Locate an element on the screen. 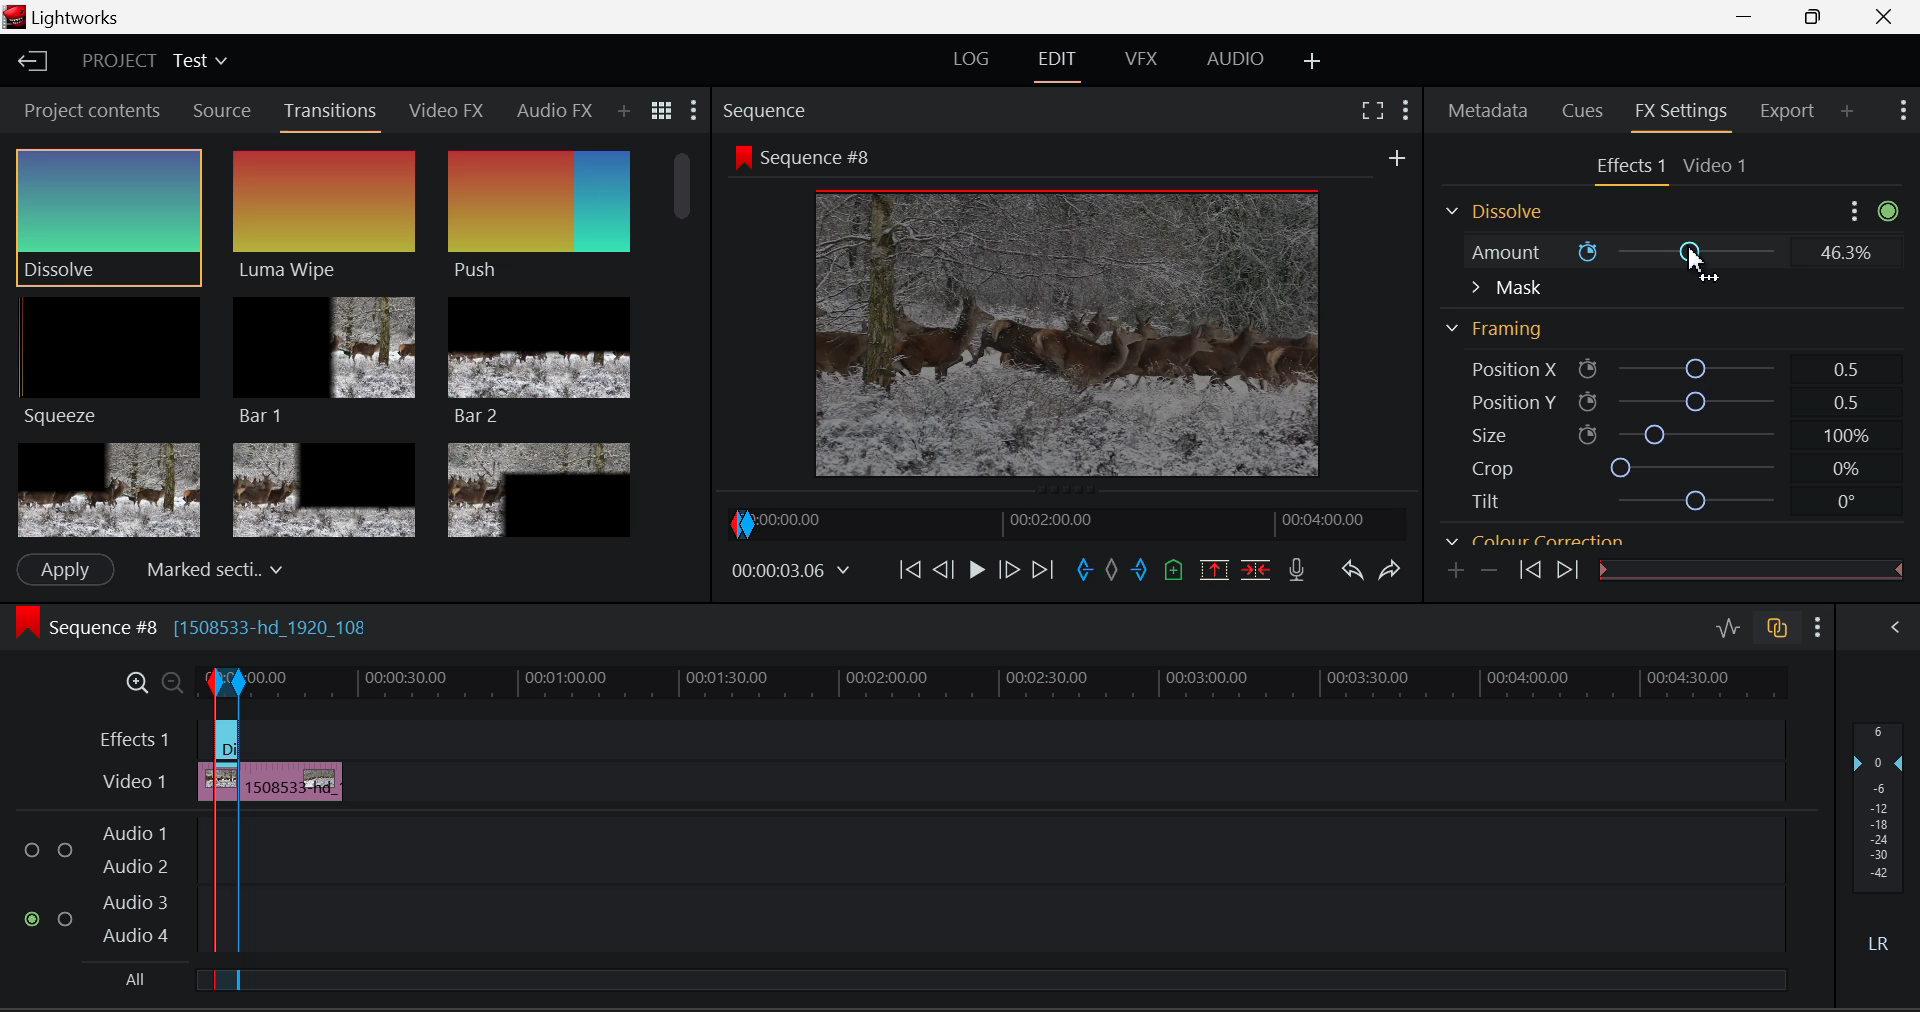 This screenshot has height=1012, width=1920. Undo is located at coordinates (1354, 573).